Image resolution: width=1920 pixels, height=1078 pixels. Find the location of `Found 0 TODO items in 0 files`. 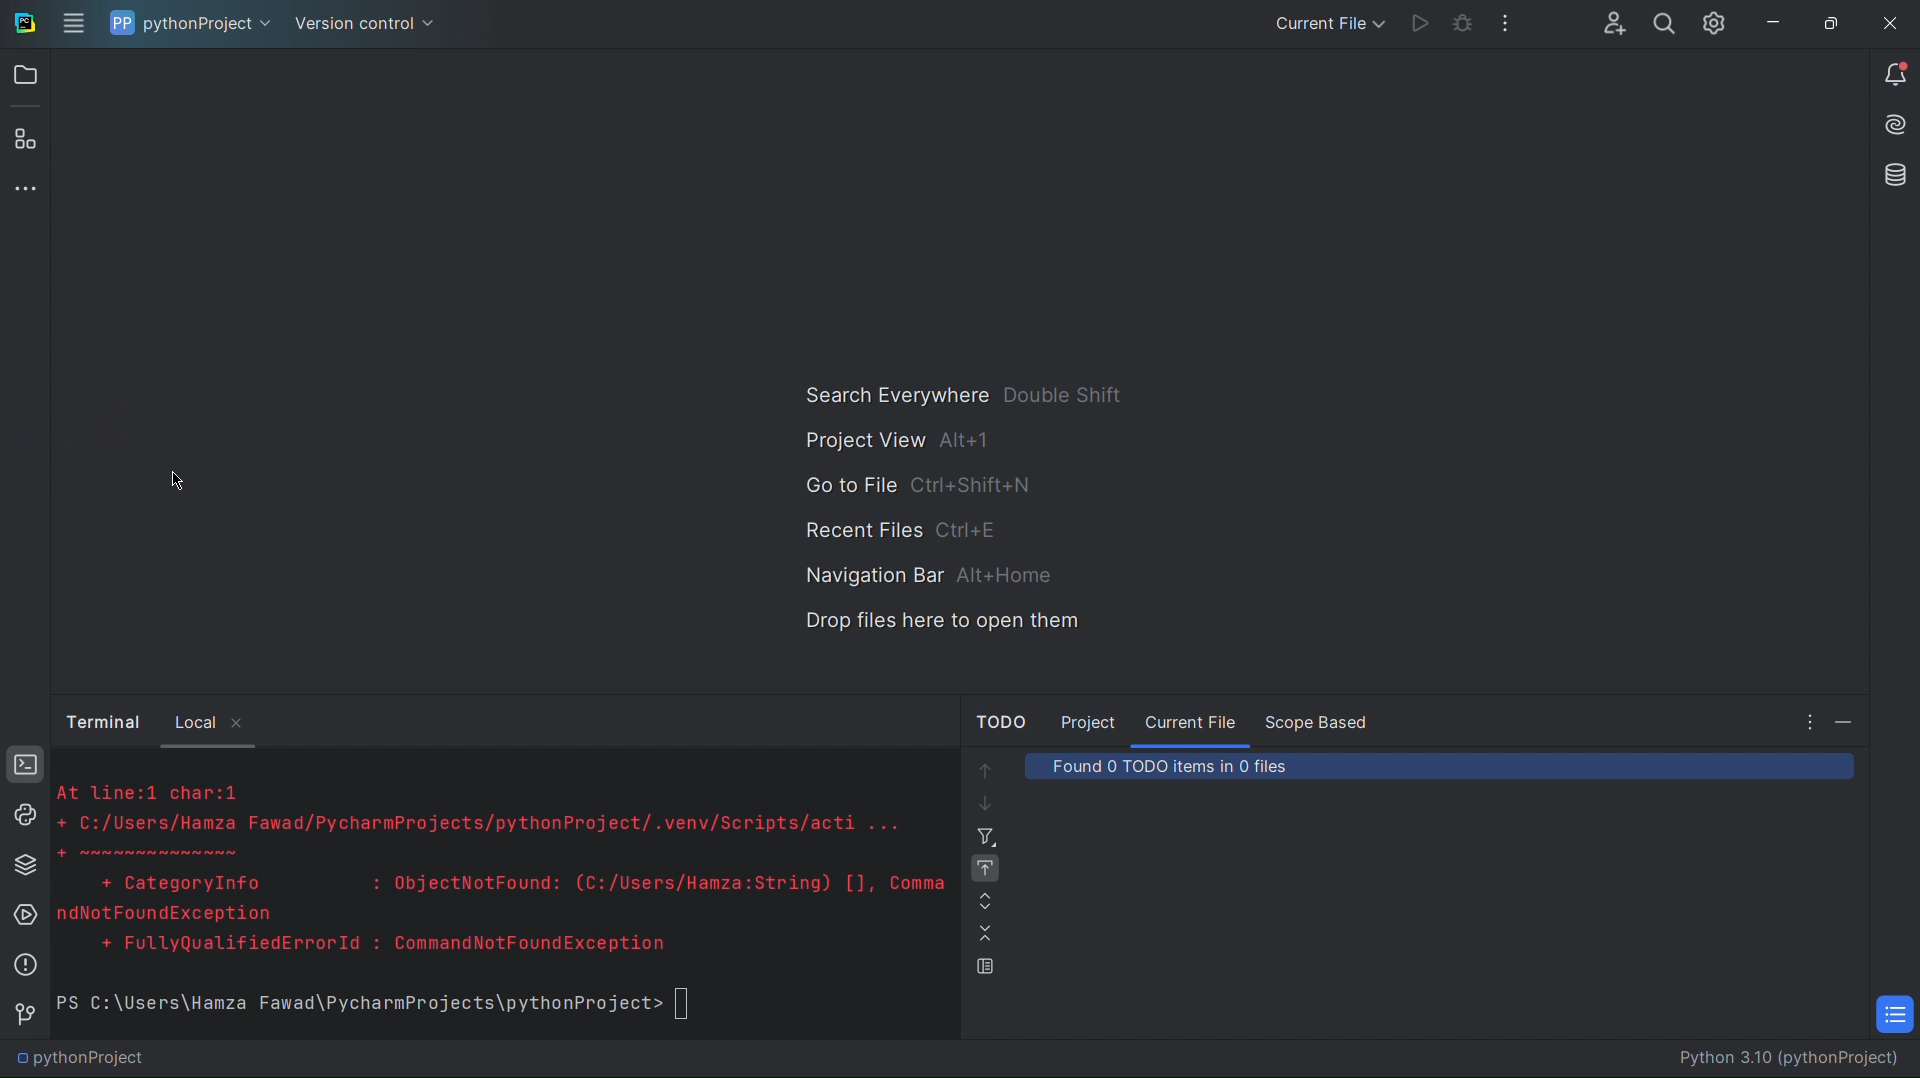

Found 0 TODO items in 0 files is located at coordinates (1214, 766).